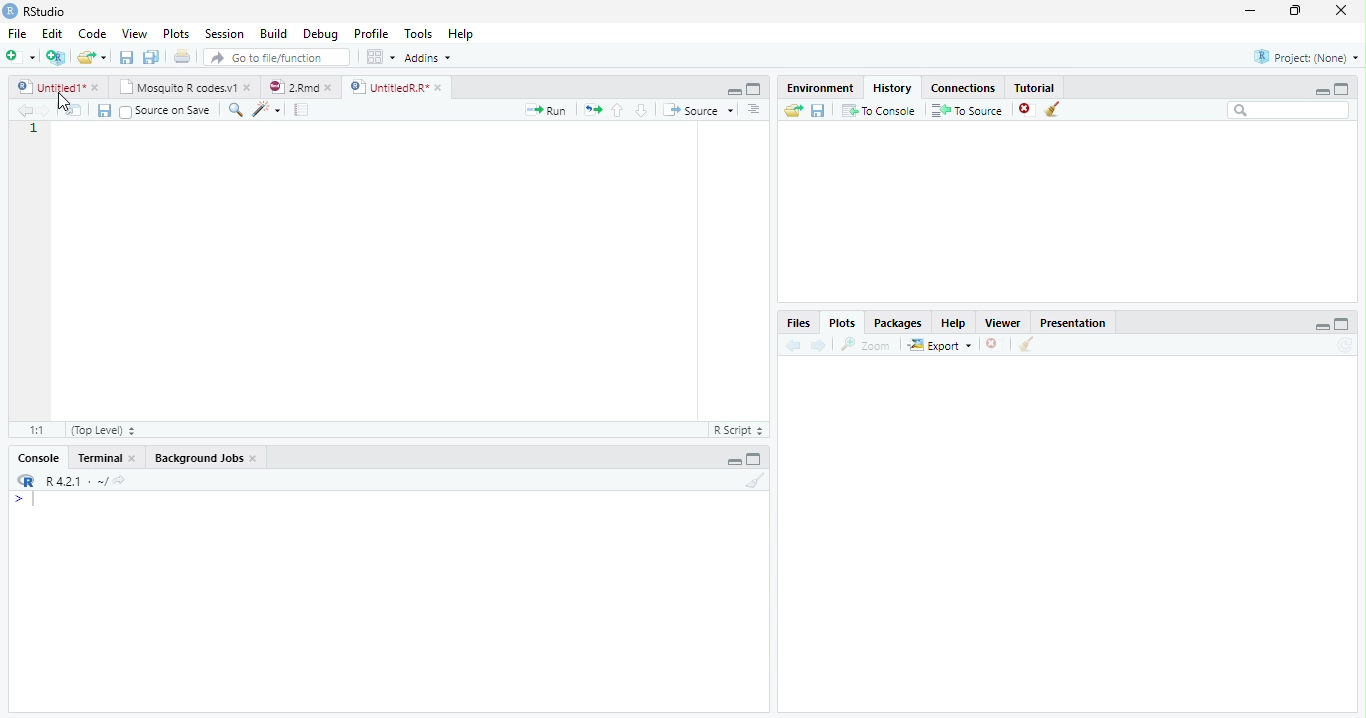  I want to click on View the current working directory, so click(121, 480).